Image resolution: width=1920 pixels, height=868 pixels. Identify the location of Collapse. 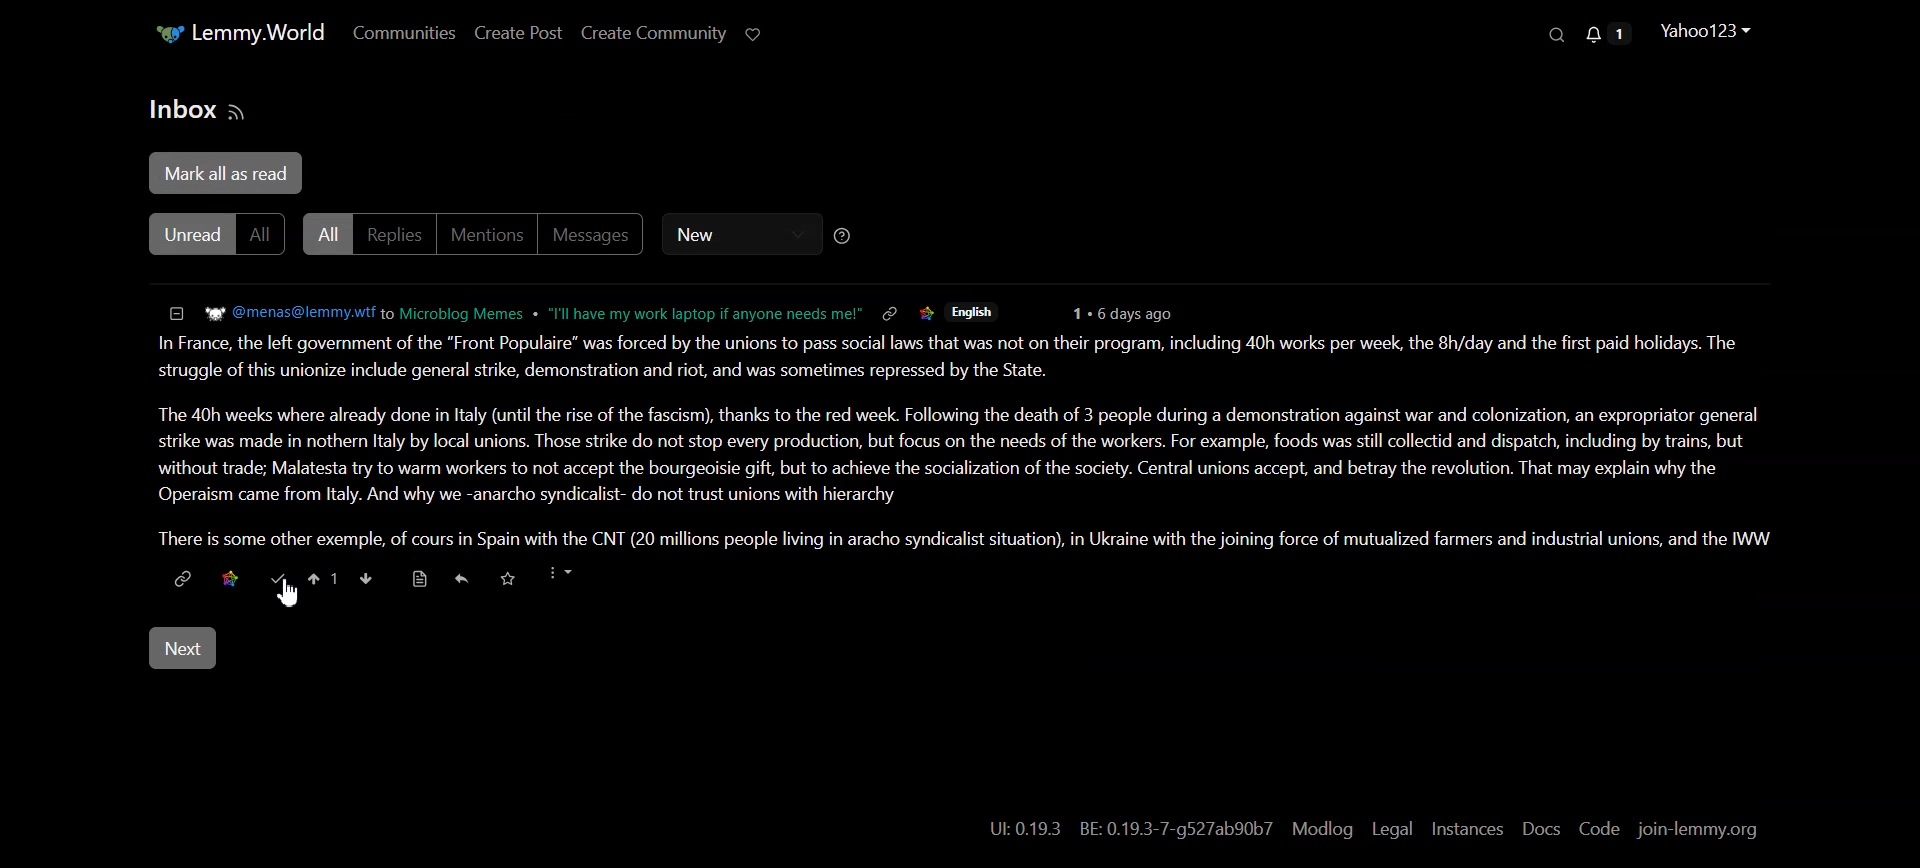
(175, 313).